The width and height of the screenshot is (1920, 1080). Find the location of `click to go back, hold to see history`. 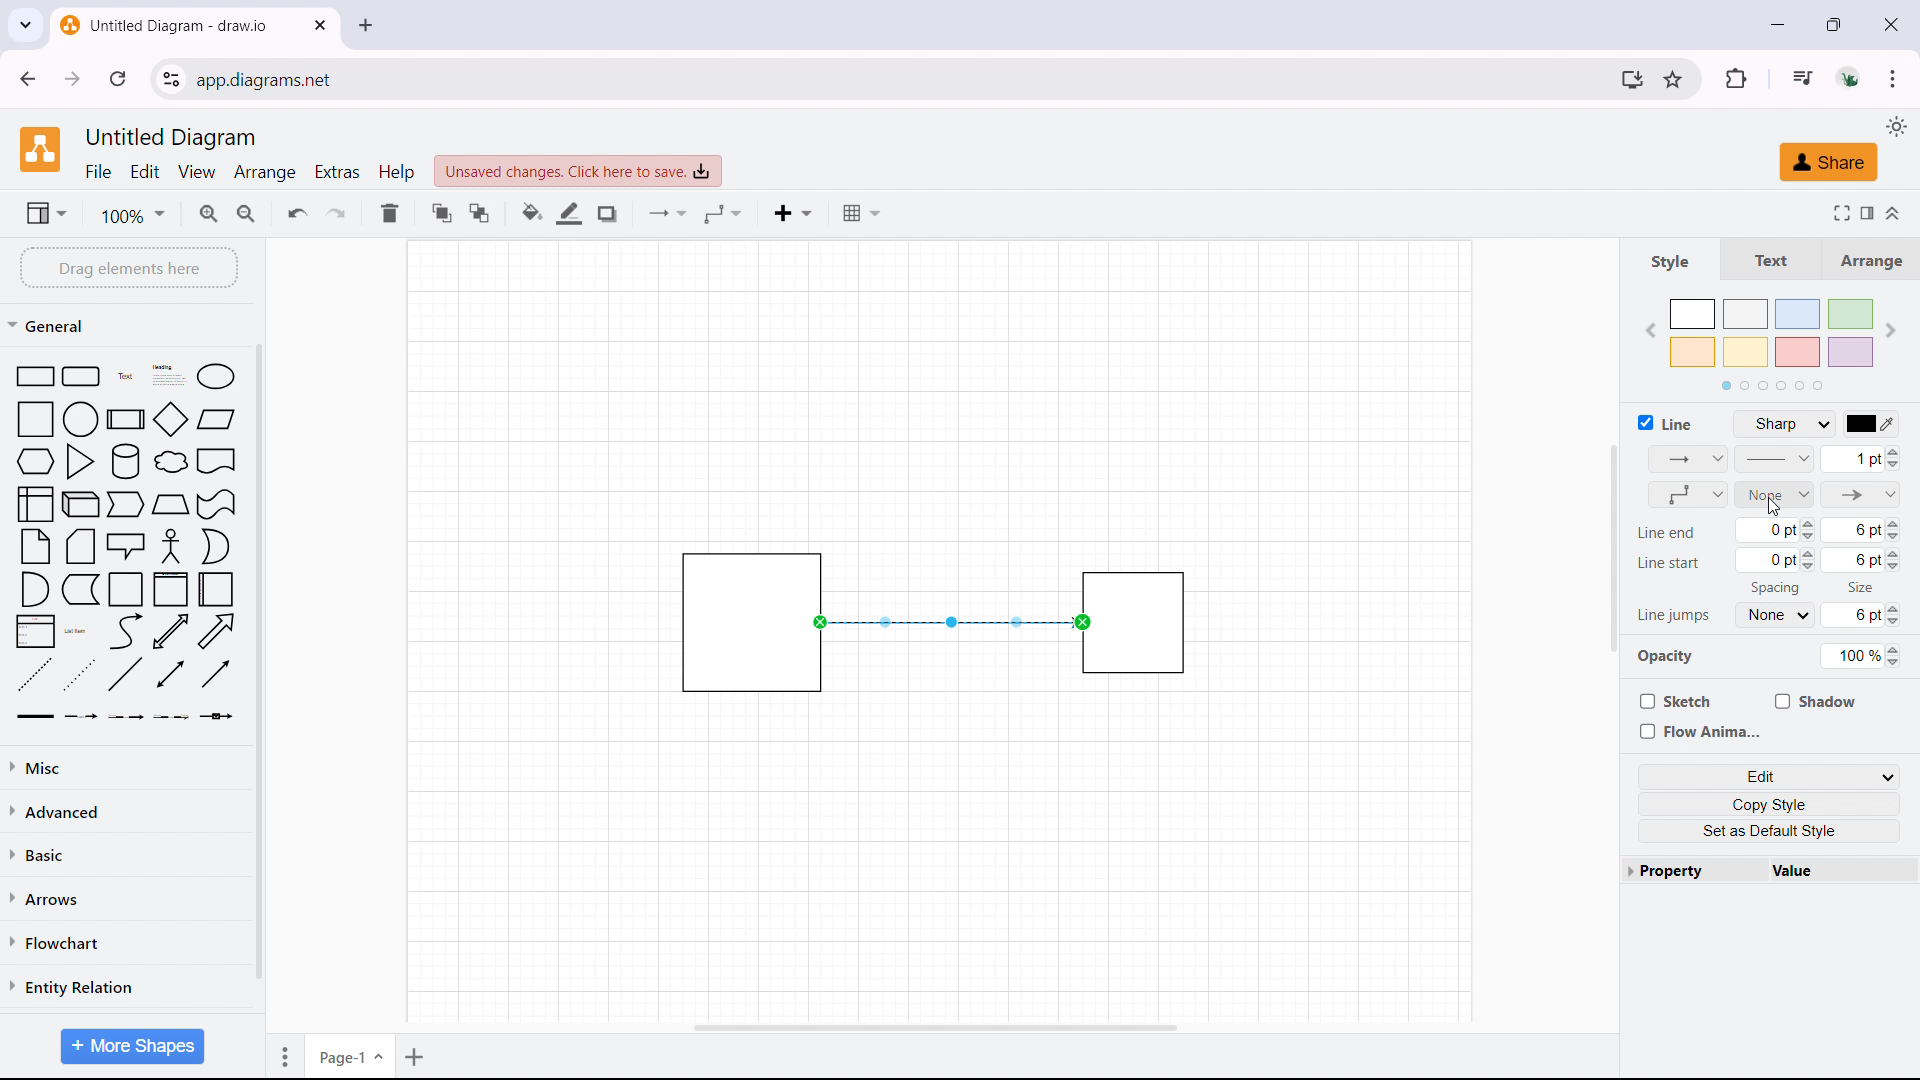

click to go back, hold to see history is located at coordinates (26, 78).